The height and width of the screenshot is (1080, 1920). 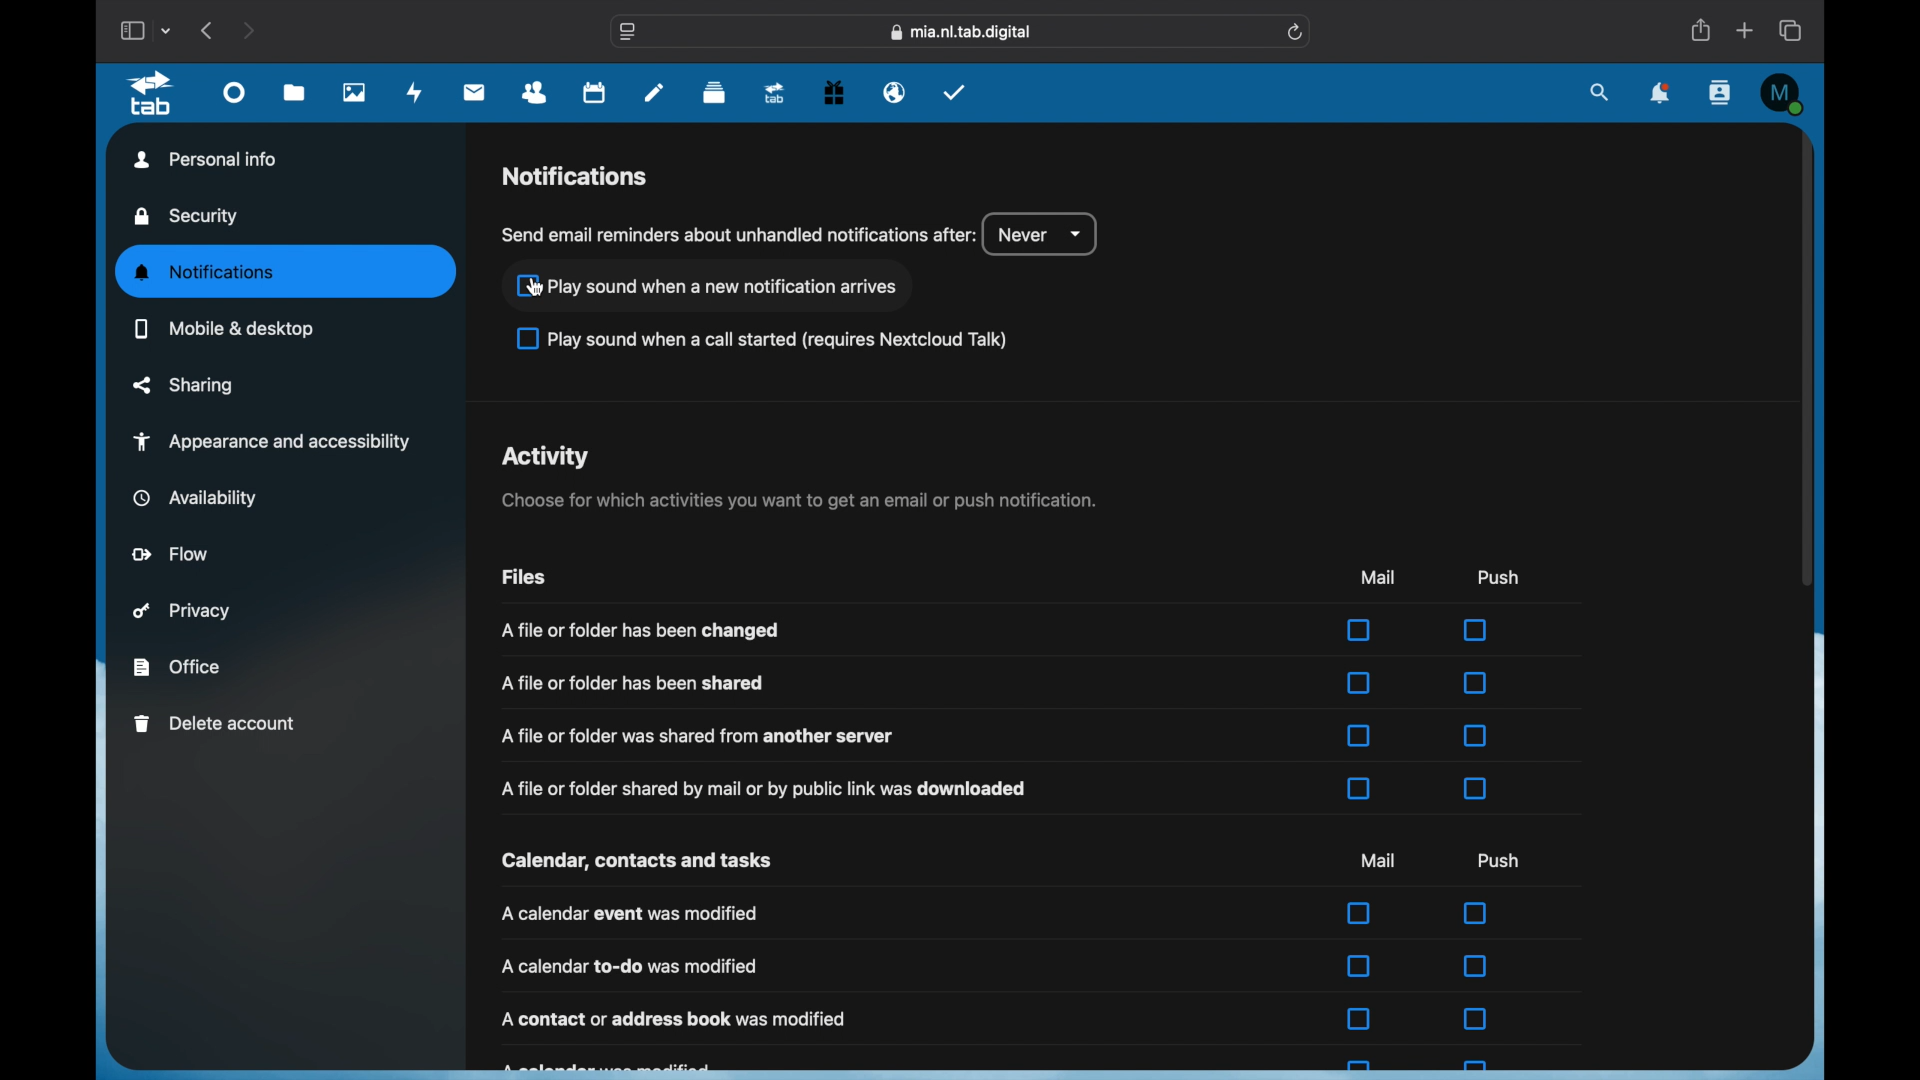 I want to click on next, so click(x=250, y=30).